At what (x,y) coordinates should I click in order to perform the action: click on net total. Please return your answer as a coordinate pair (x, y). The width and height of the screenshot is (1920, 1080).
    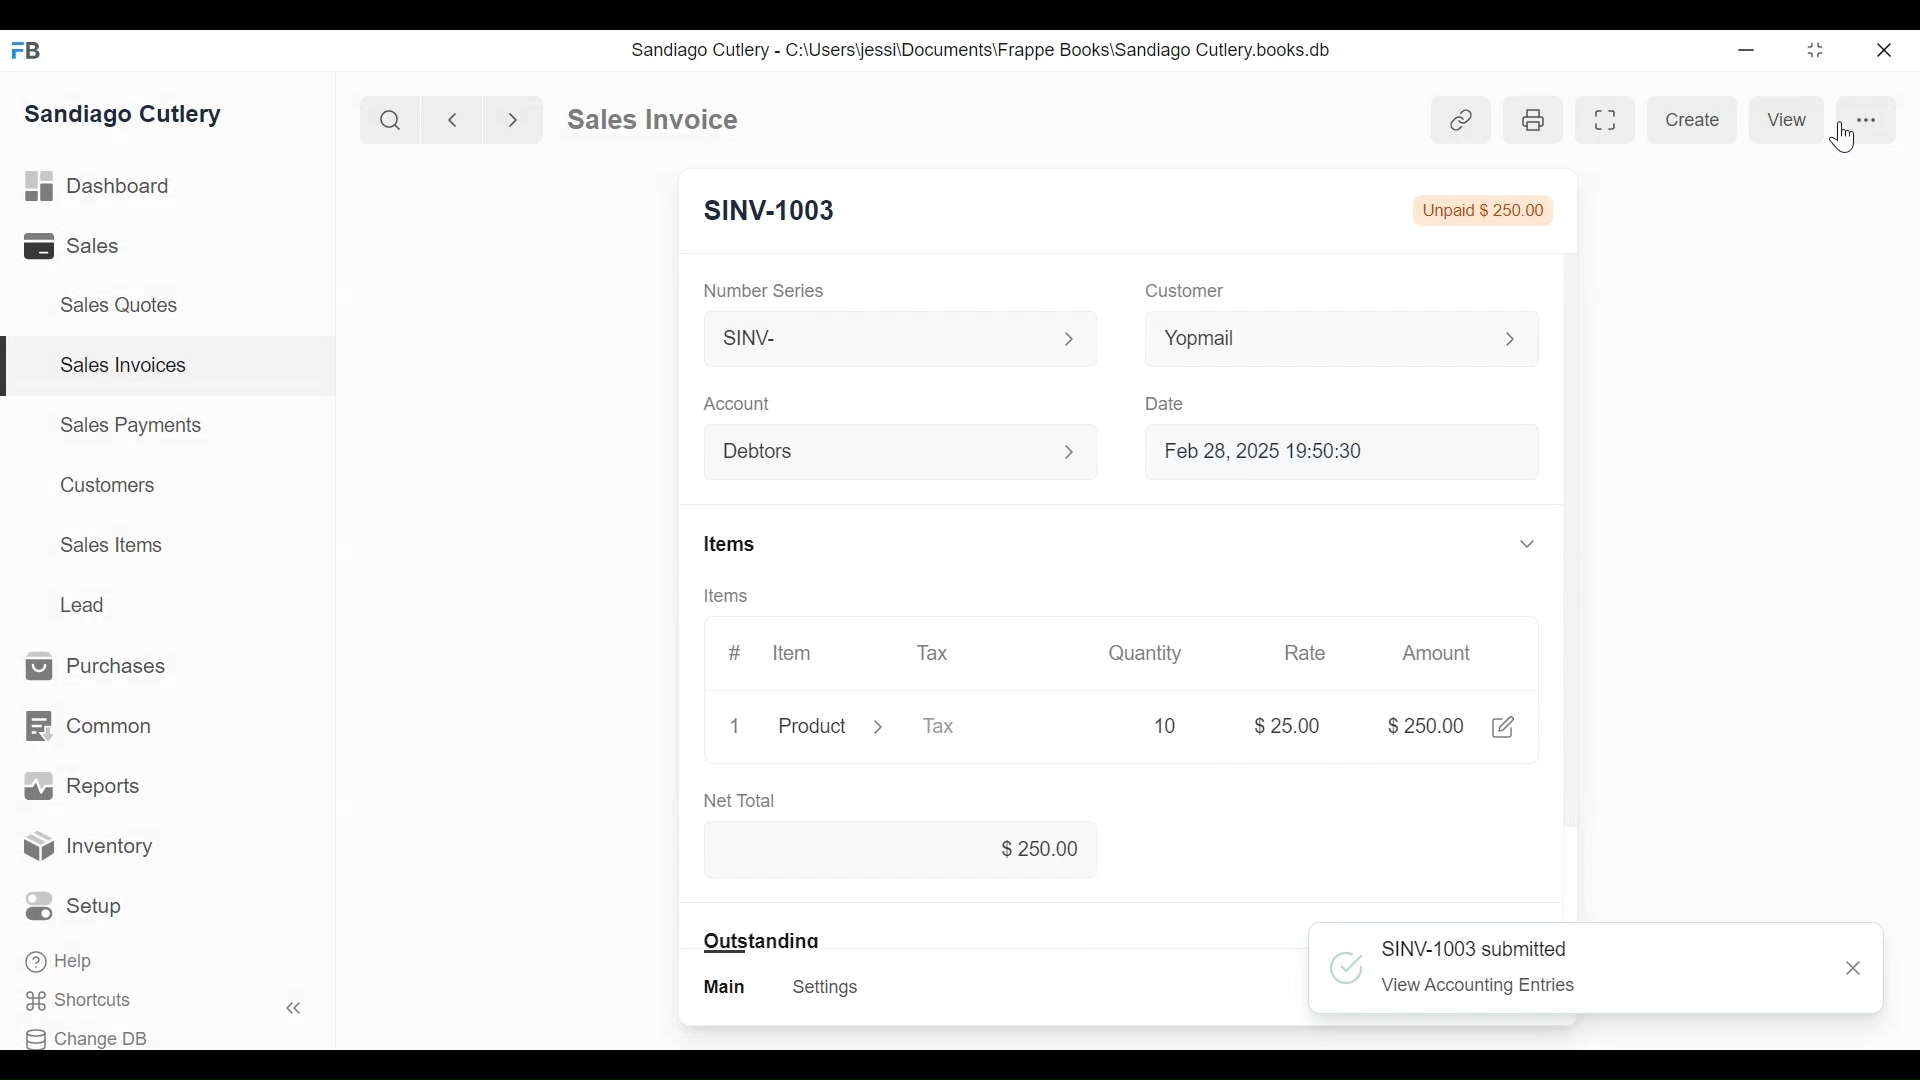
    Looking at the image, I should click on (763, 798).